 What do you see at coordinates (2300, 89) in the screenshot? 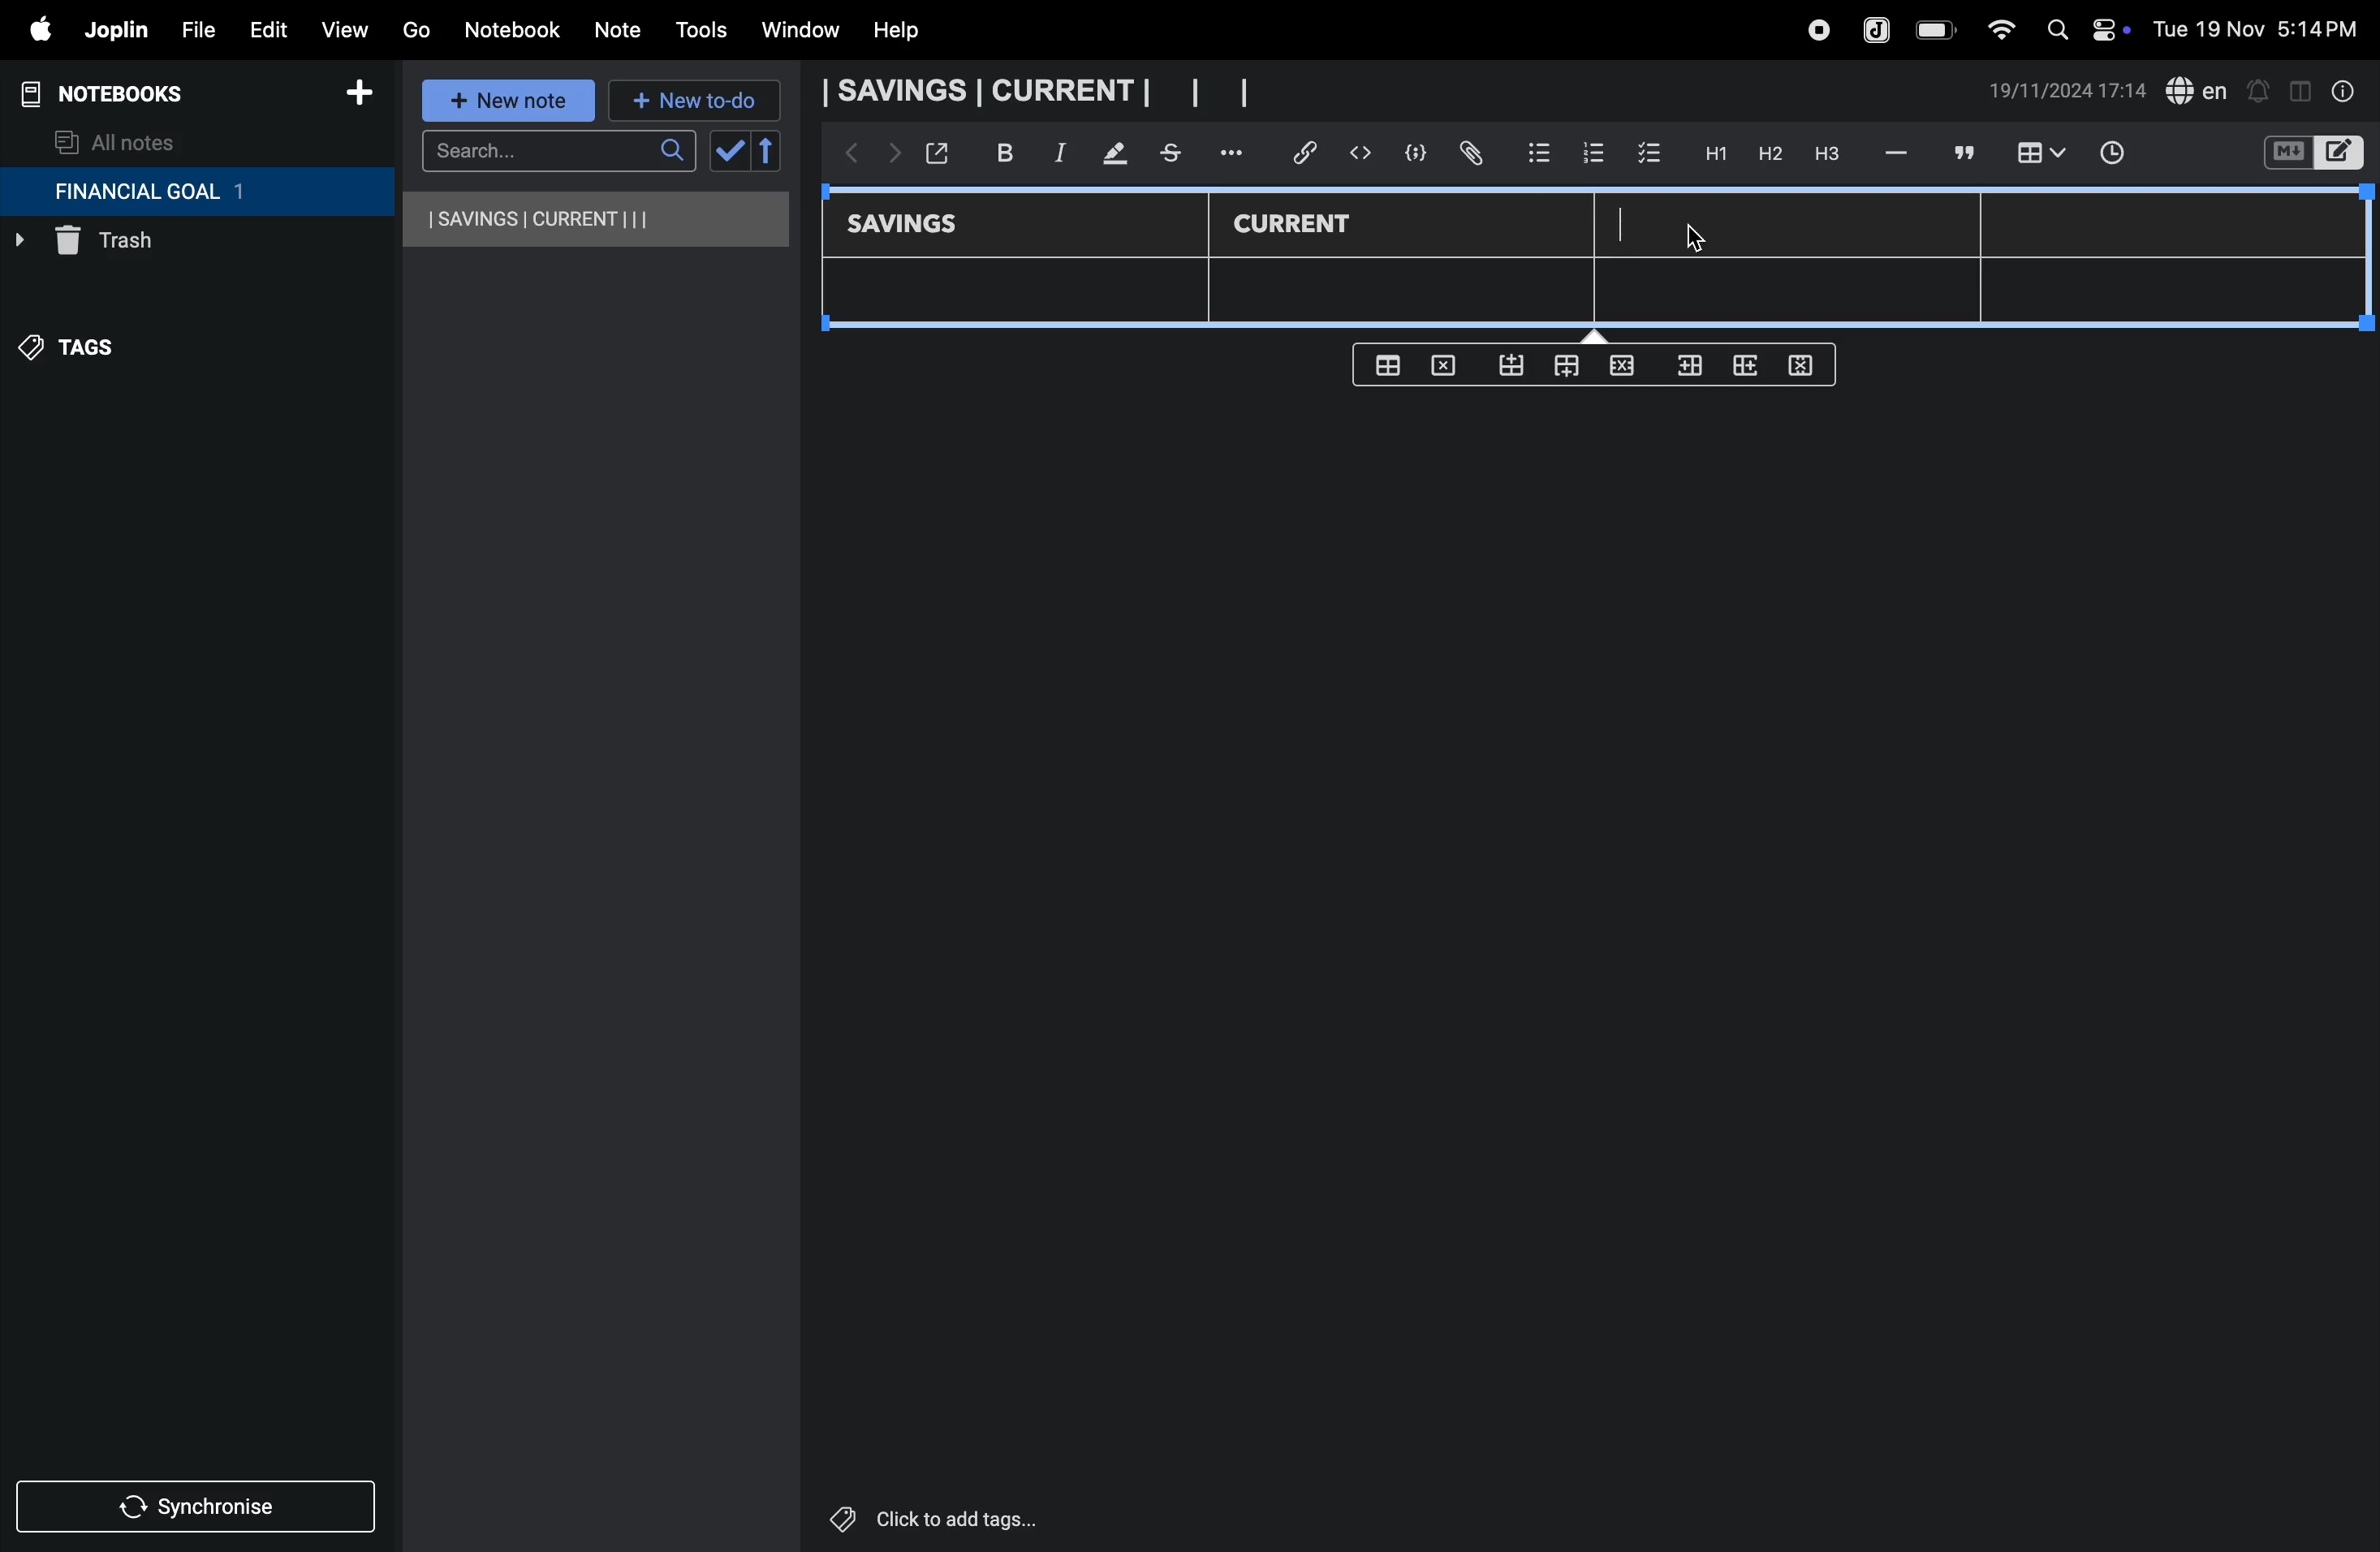
I see `toggle editor` at bounding box center [2300, 89].